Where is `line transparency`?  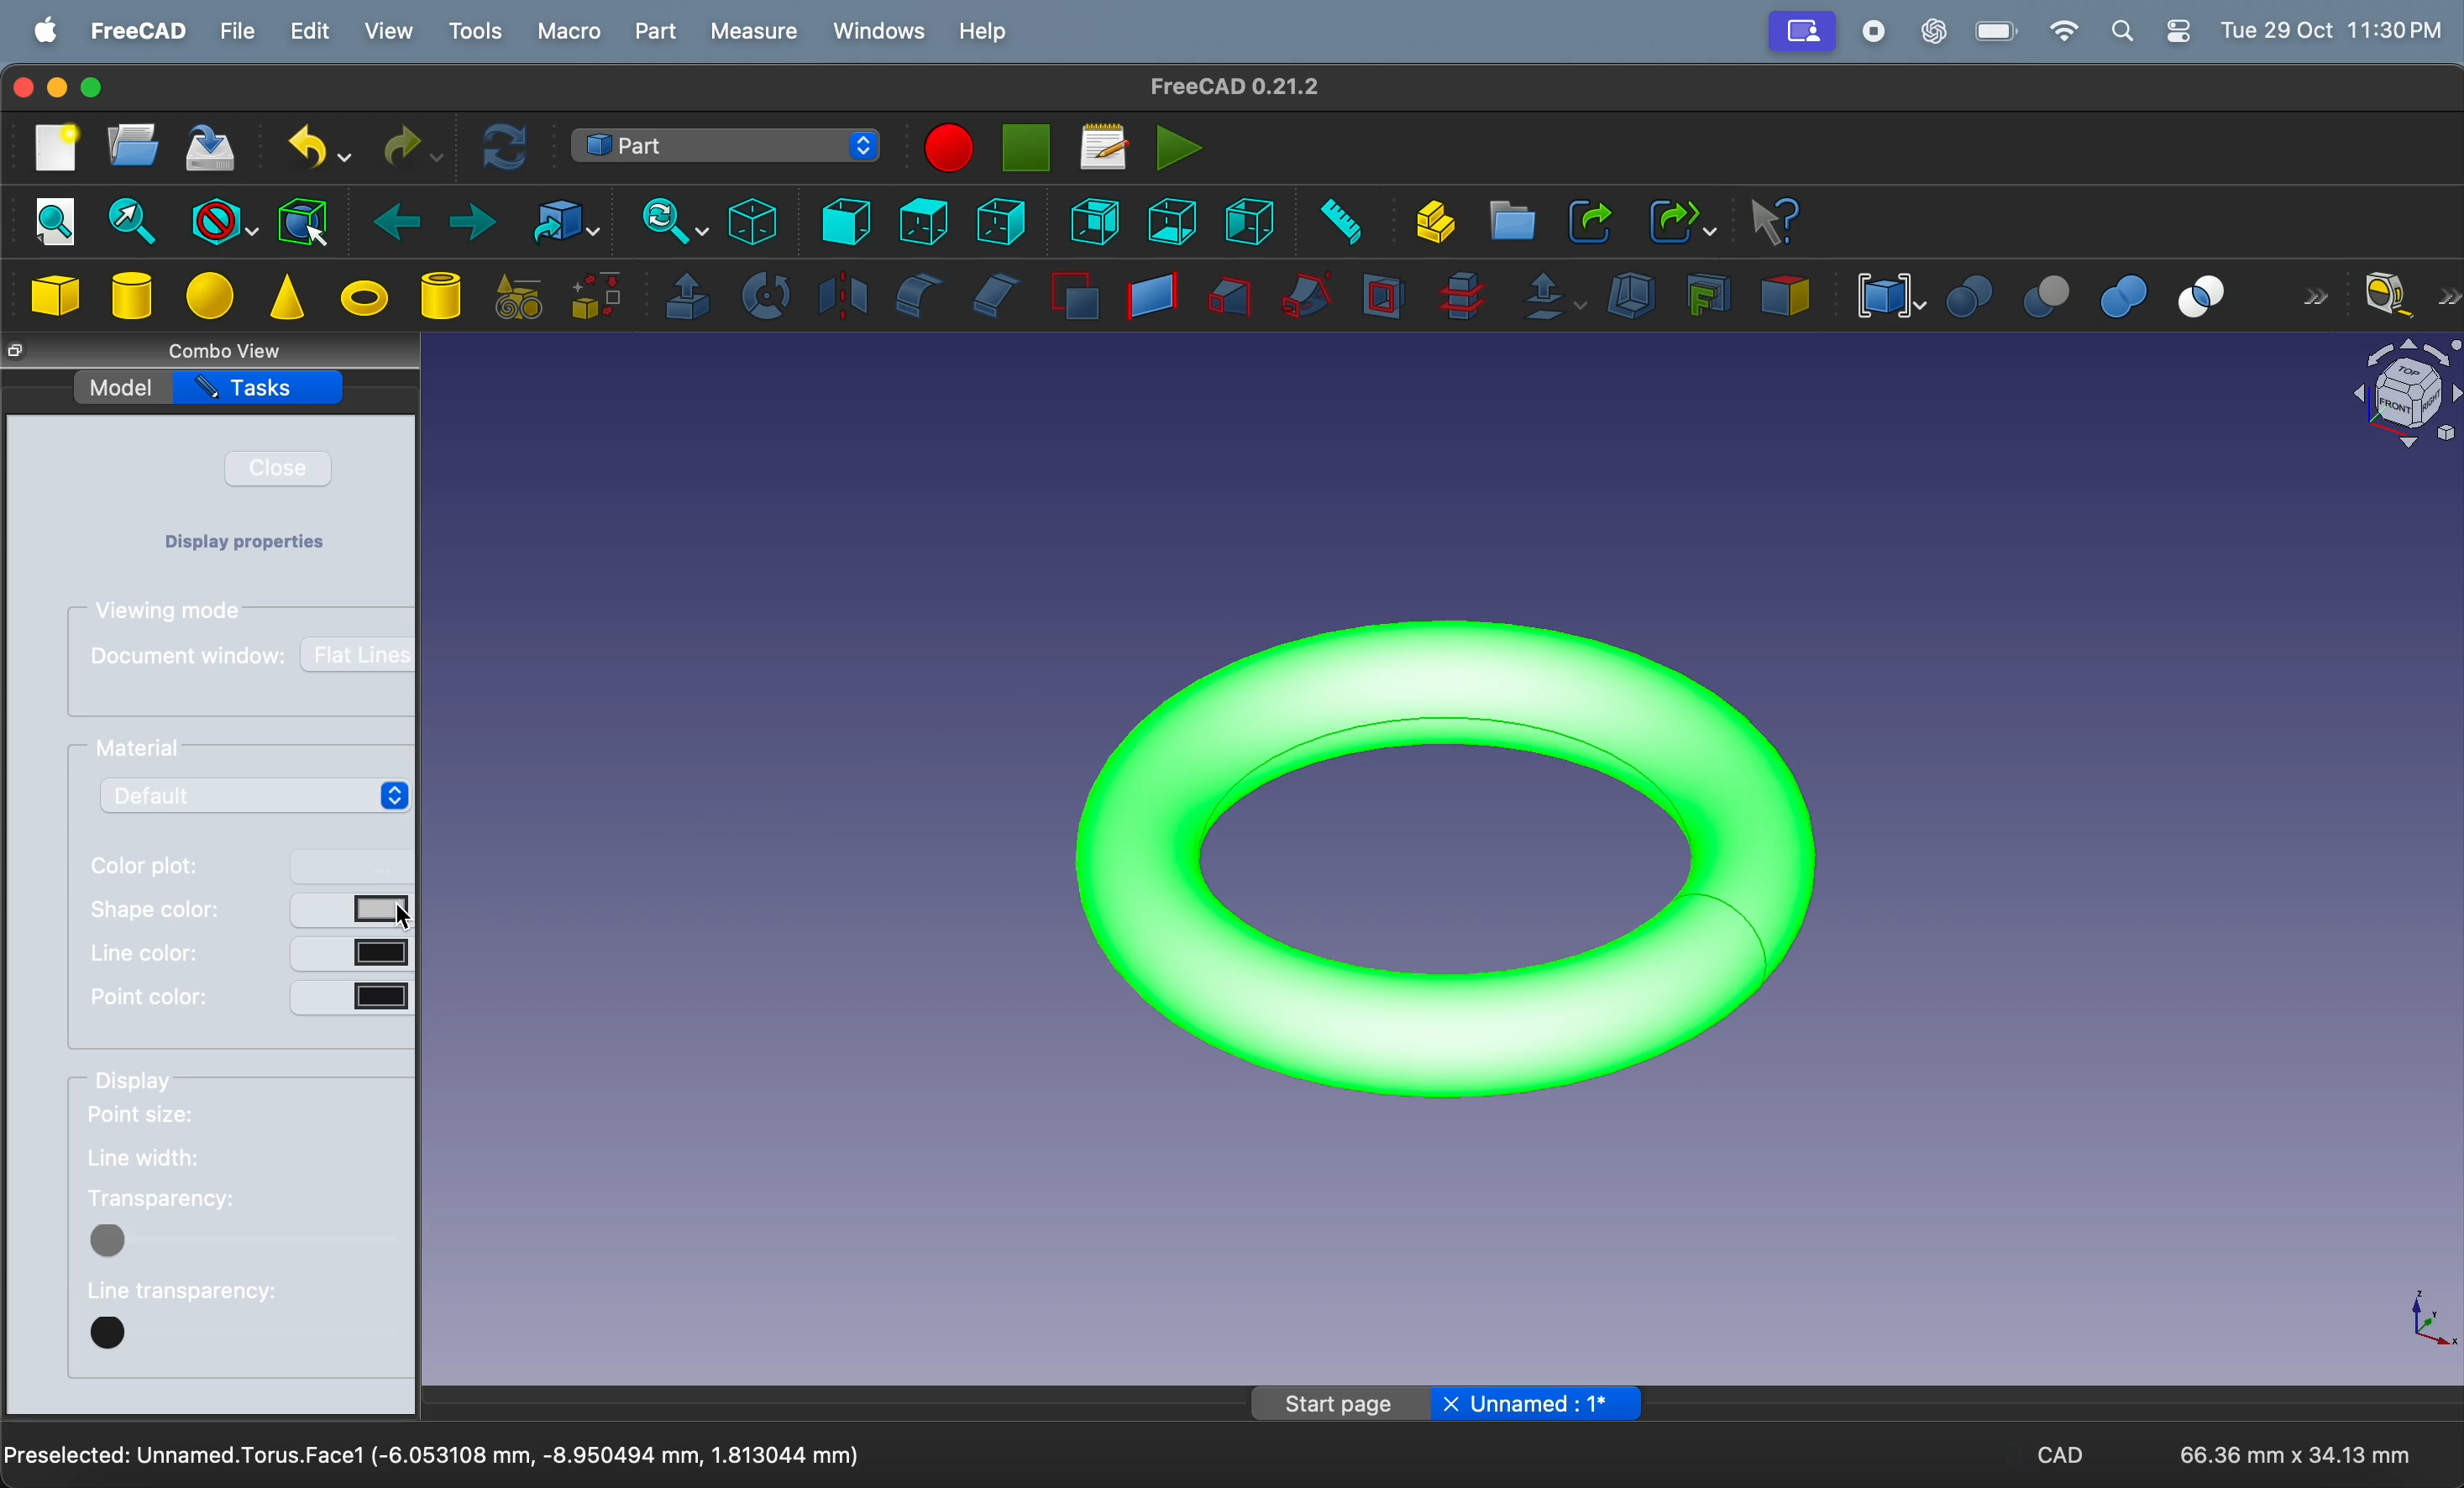 line transparency is located at coordinates (185, 1293).